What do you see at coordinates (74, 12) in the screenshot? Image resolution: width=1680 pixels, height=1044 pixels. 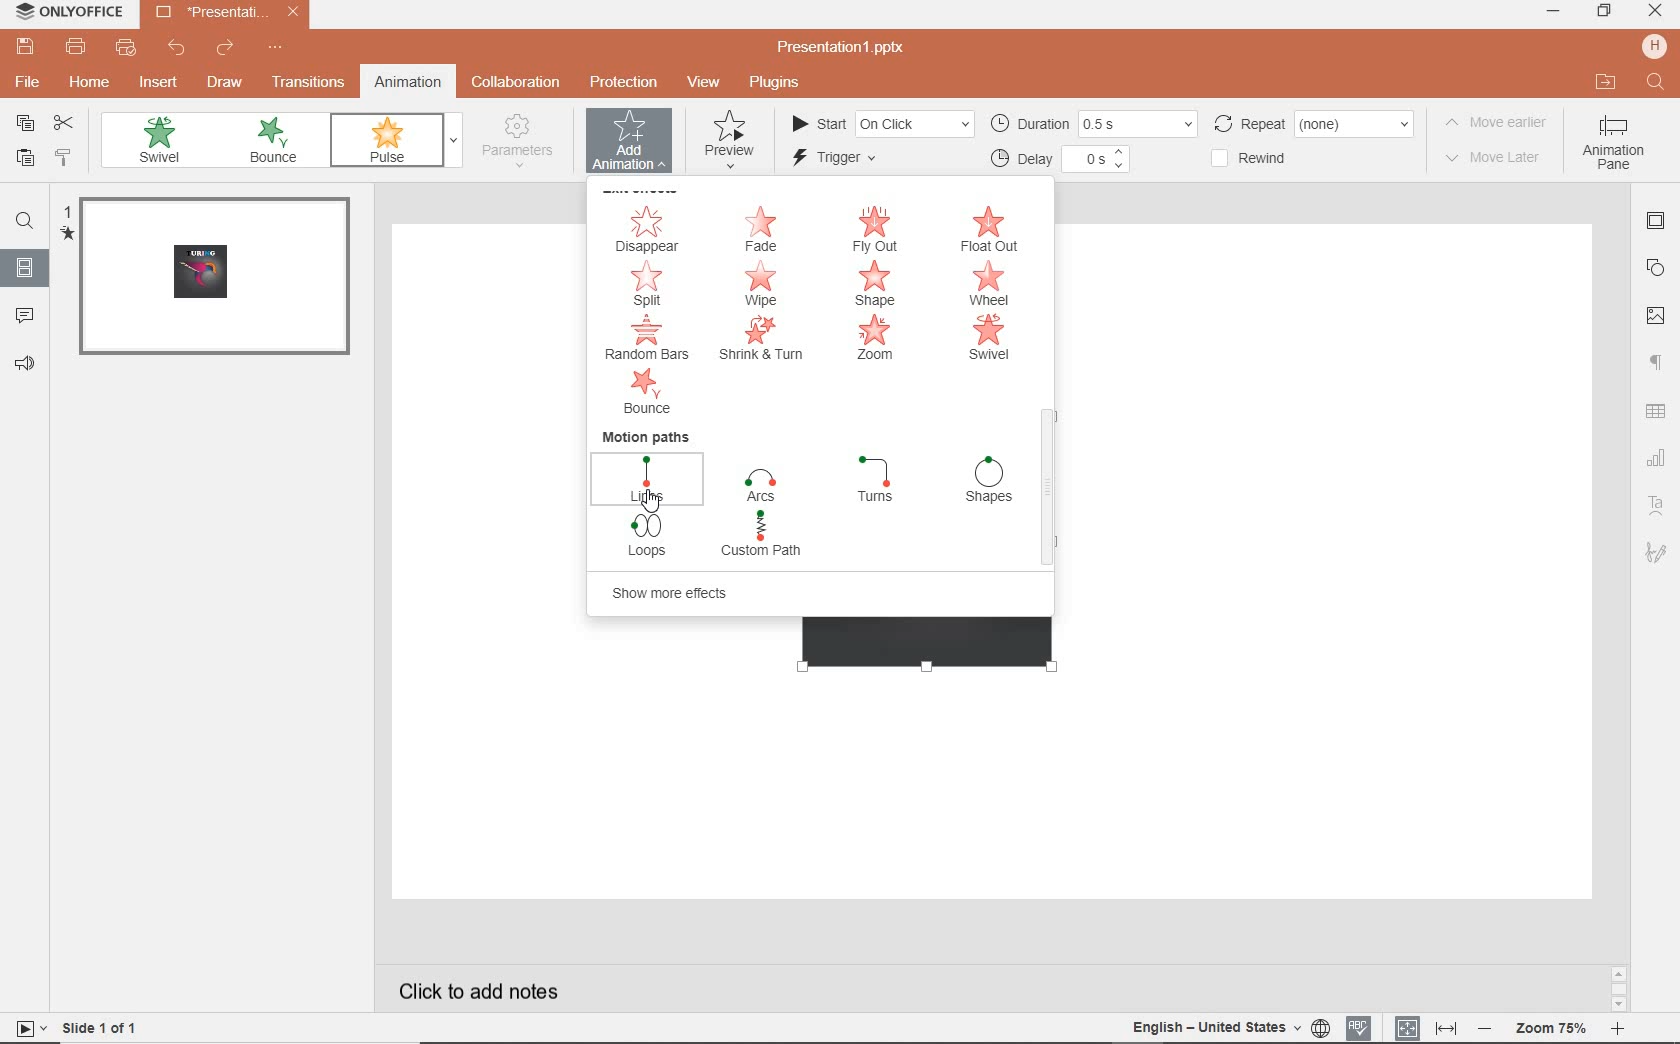 I see `system name` at bounding box center [74, 12].